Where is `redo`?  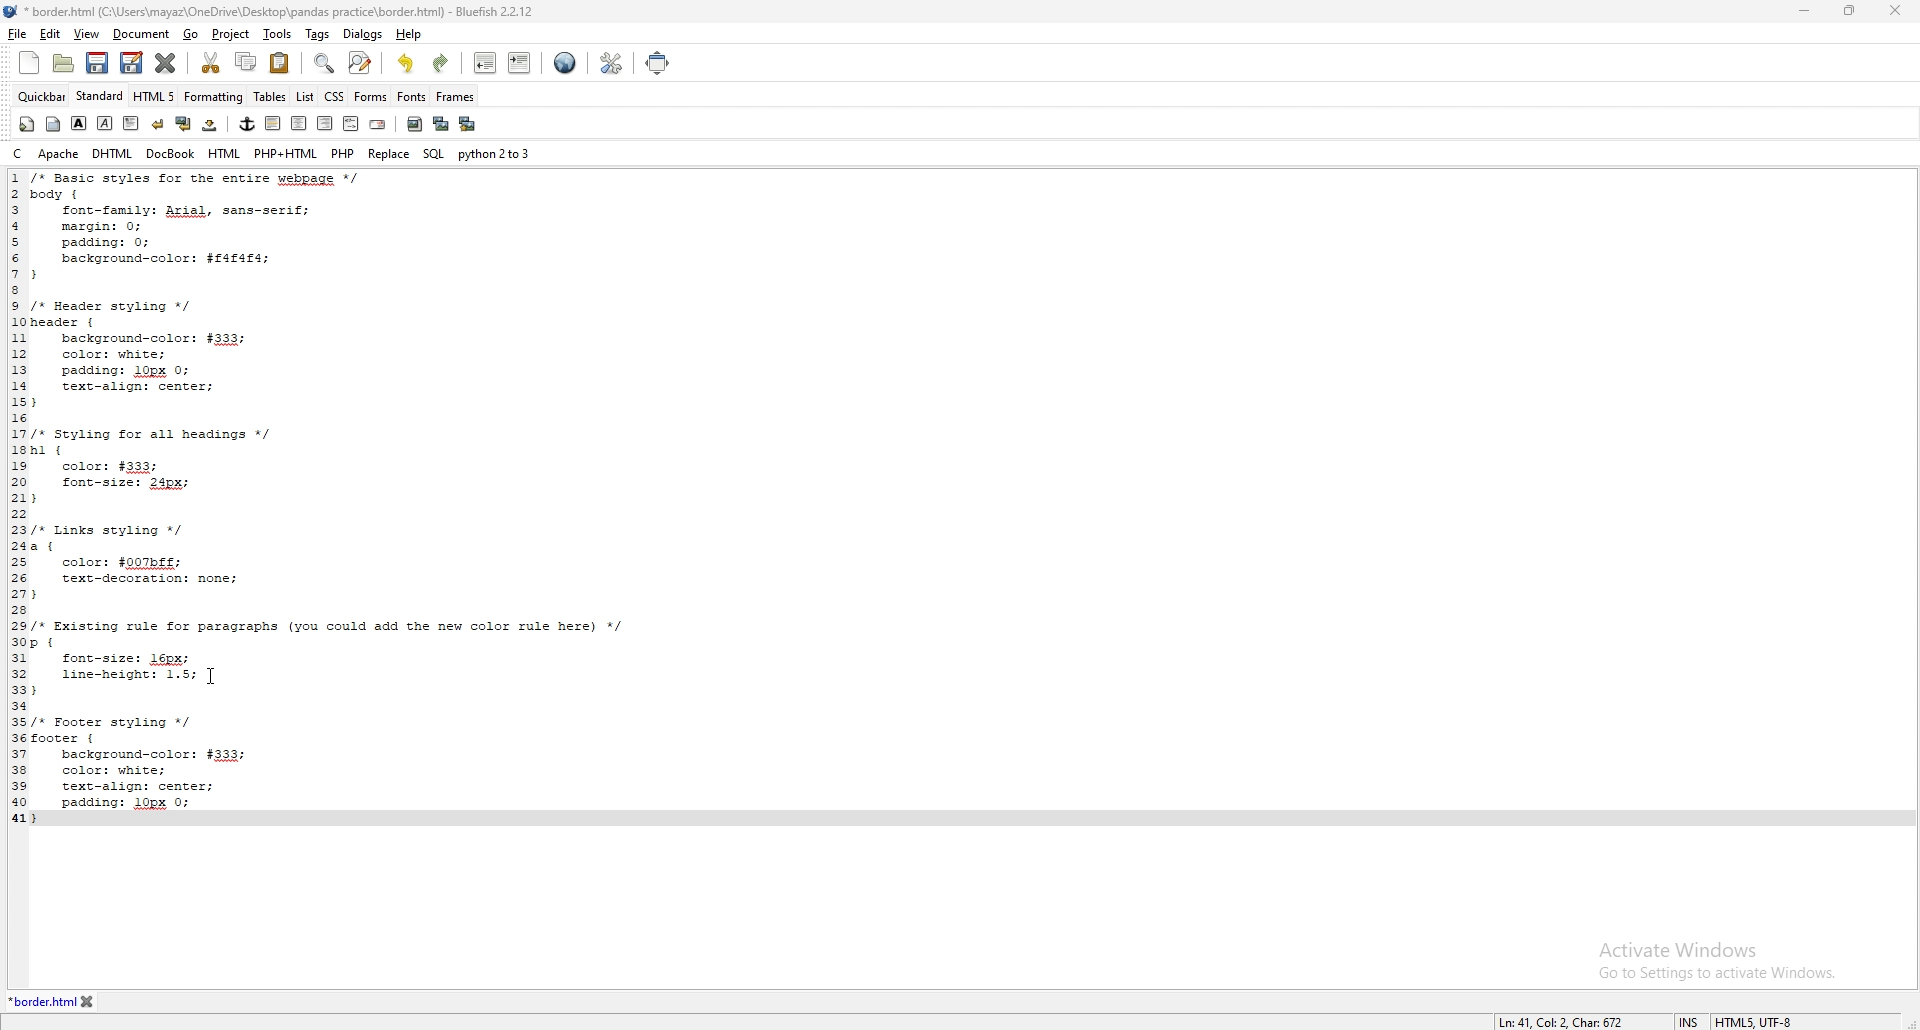 redo is located at coordinates (442, 63).